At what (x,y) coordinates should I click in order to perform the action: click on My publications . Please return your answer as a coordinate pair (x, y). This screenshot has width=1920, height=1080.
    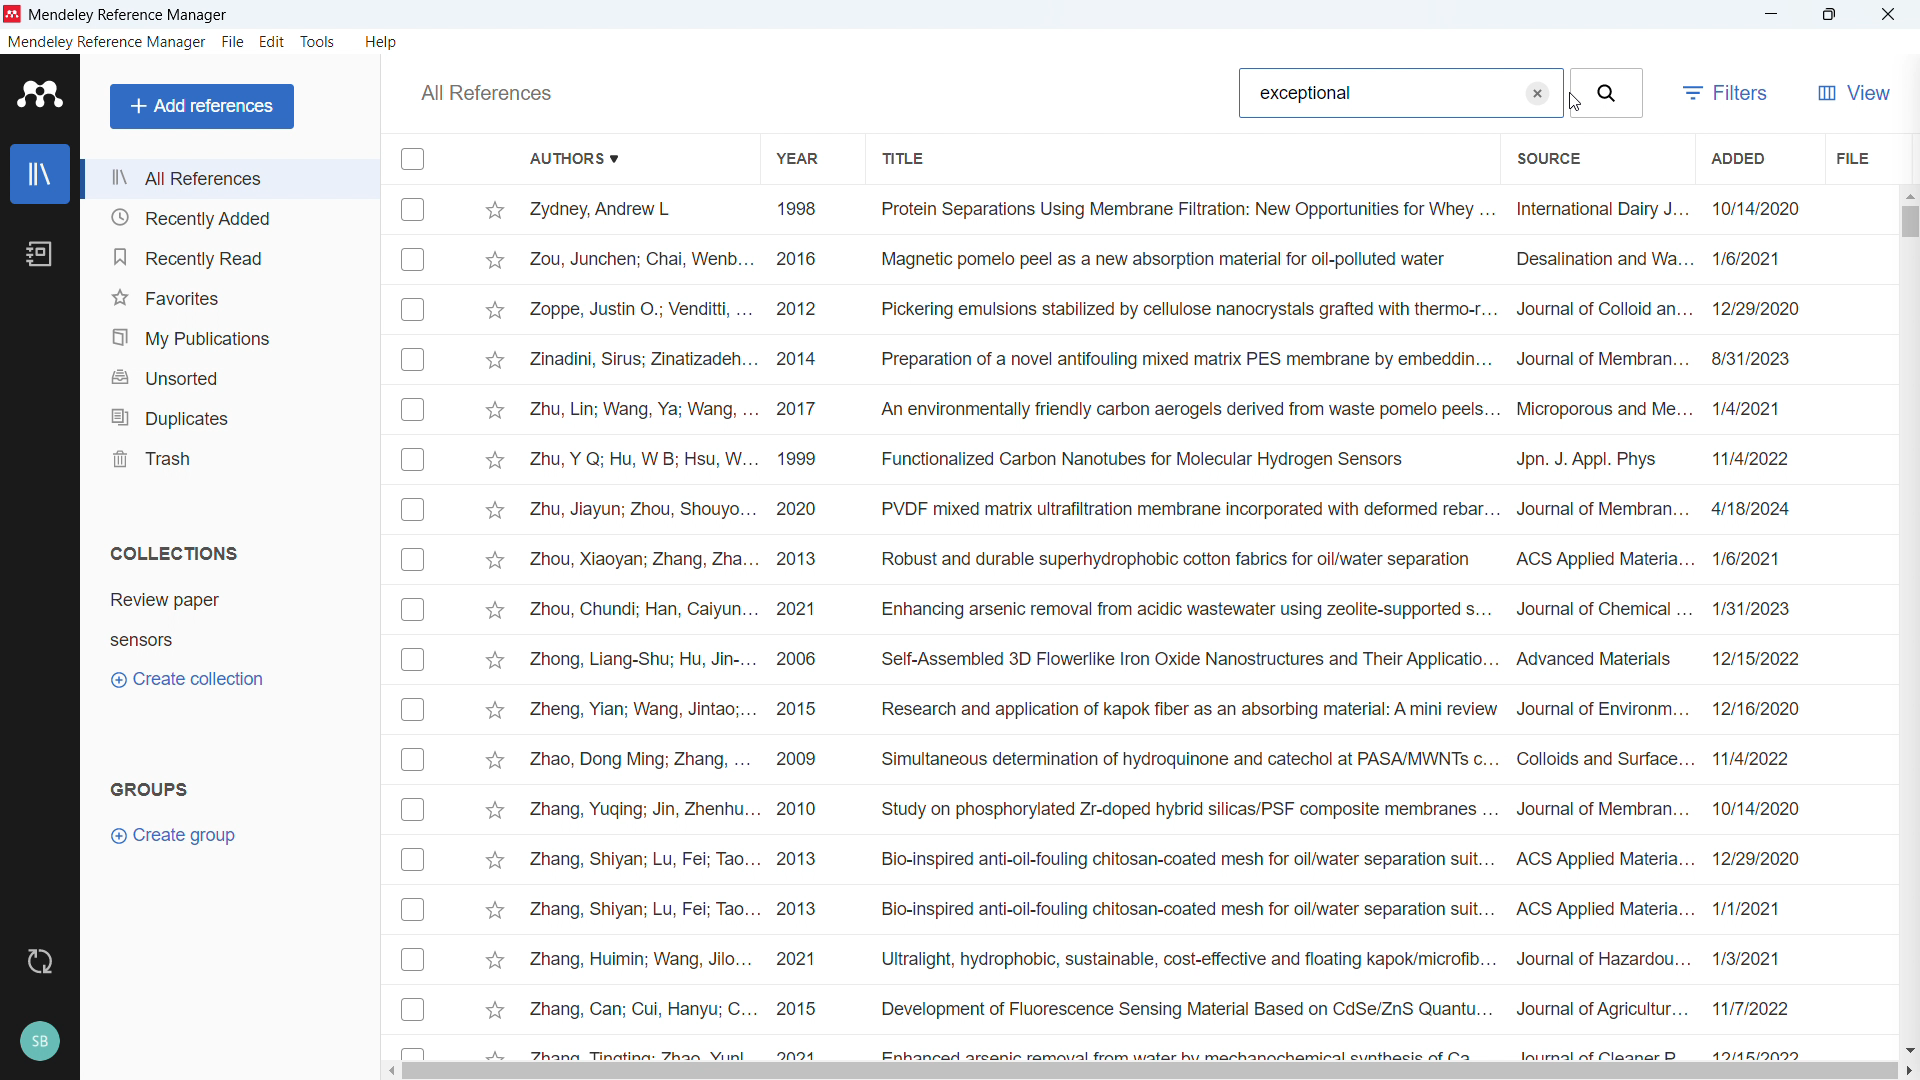
    Looking at the image, I should click on (227, 335).